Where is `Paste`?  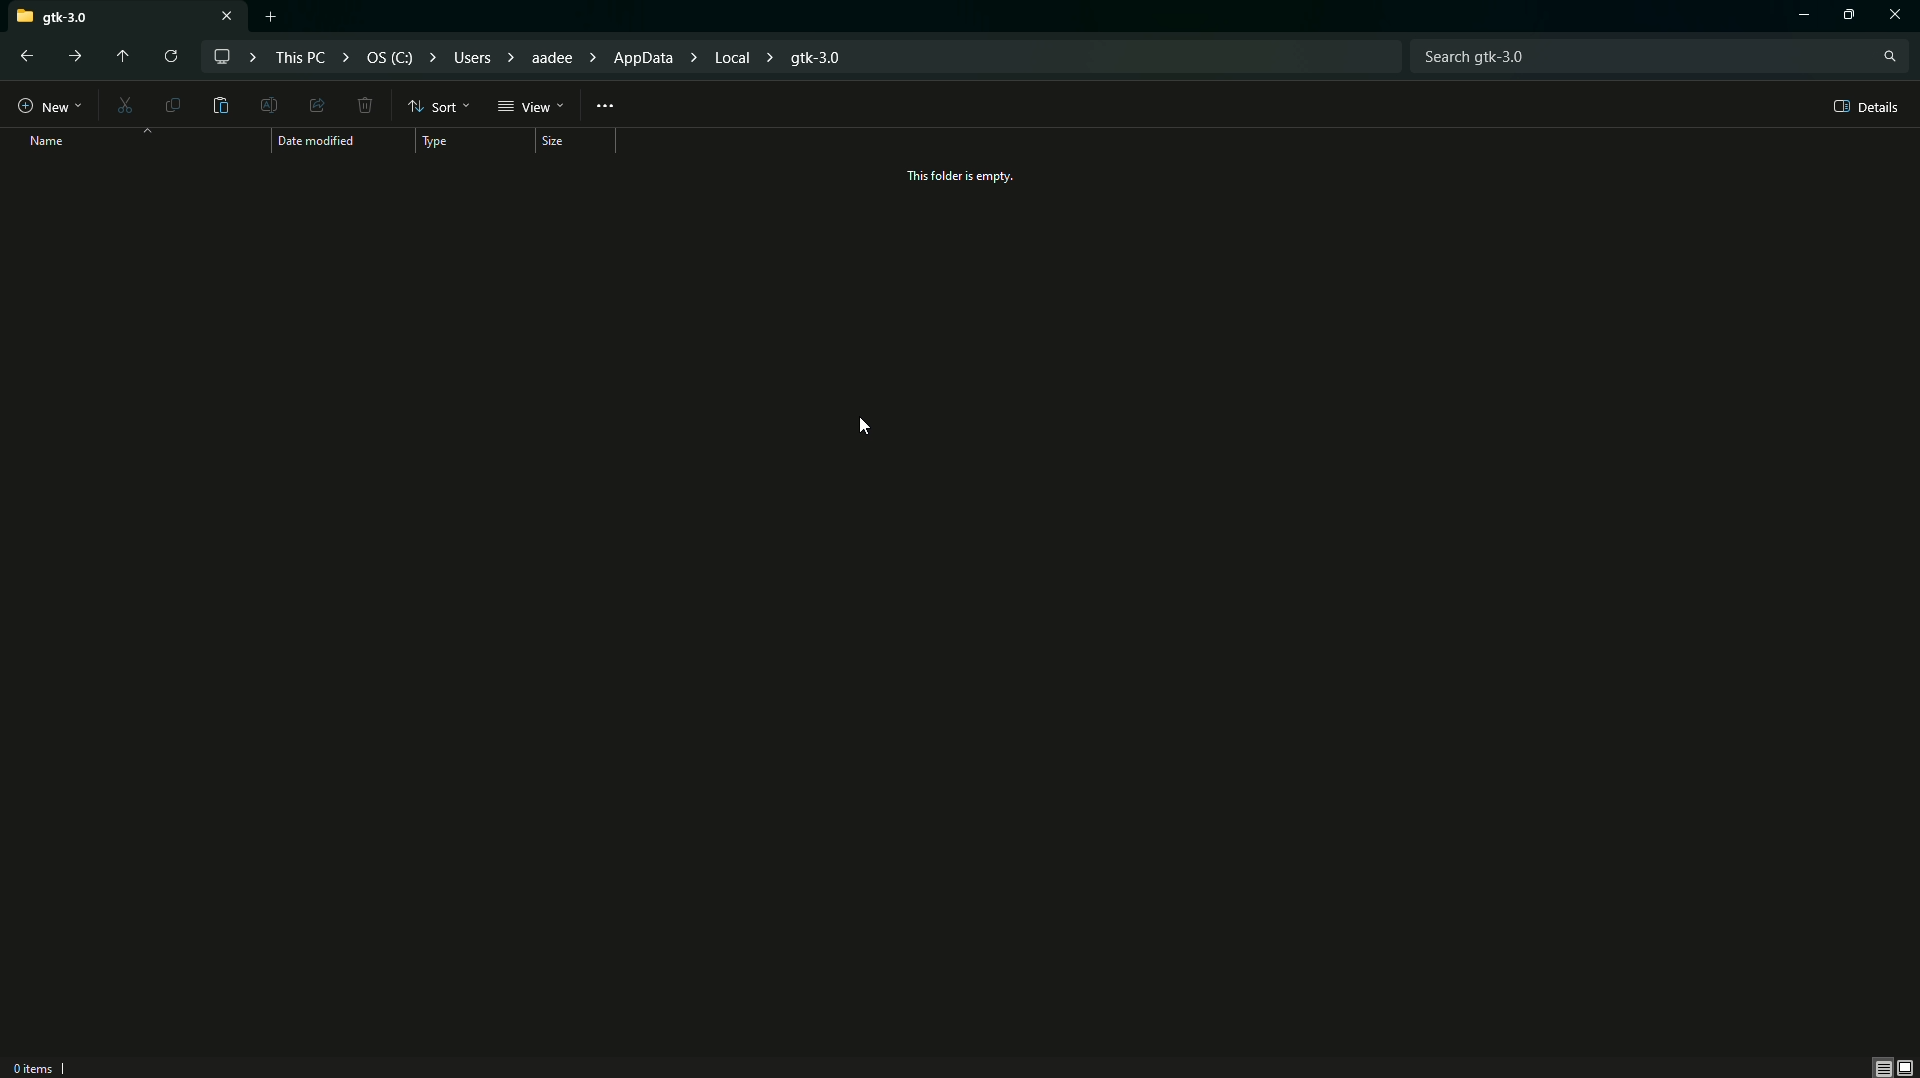 Paste is located at coordinates (222, 107).